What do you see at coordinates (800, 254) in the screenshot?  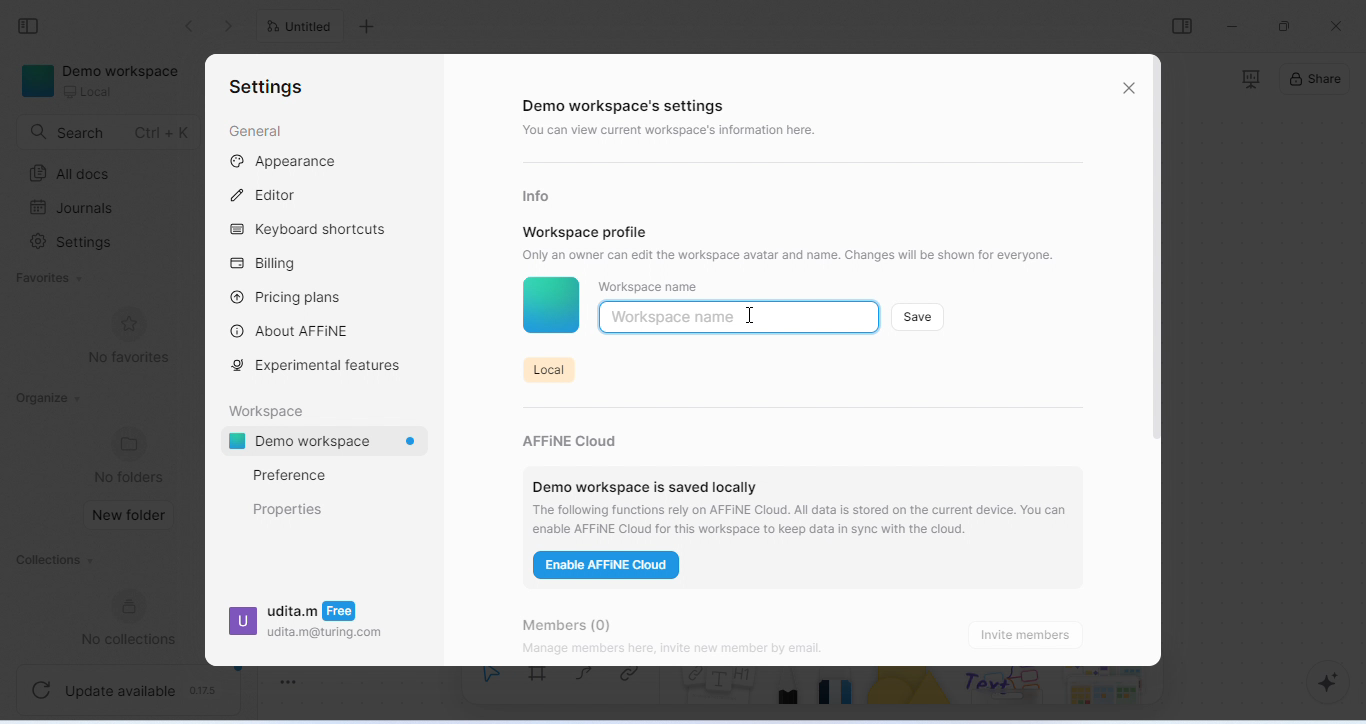 I see `Only an owner can edit the workspace avatar and name. Changes will be shown for everyone.` at bounding box center [800, 254].